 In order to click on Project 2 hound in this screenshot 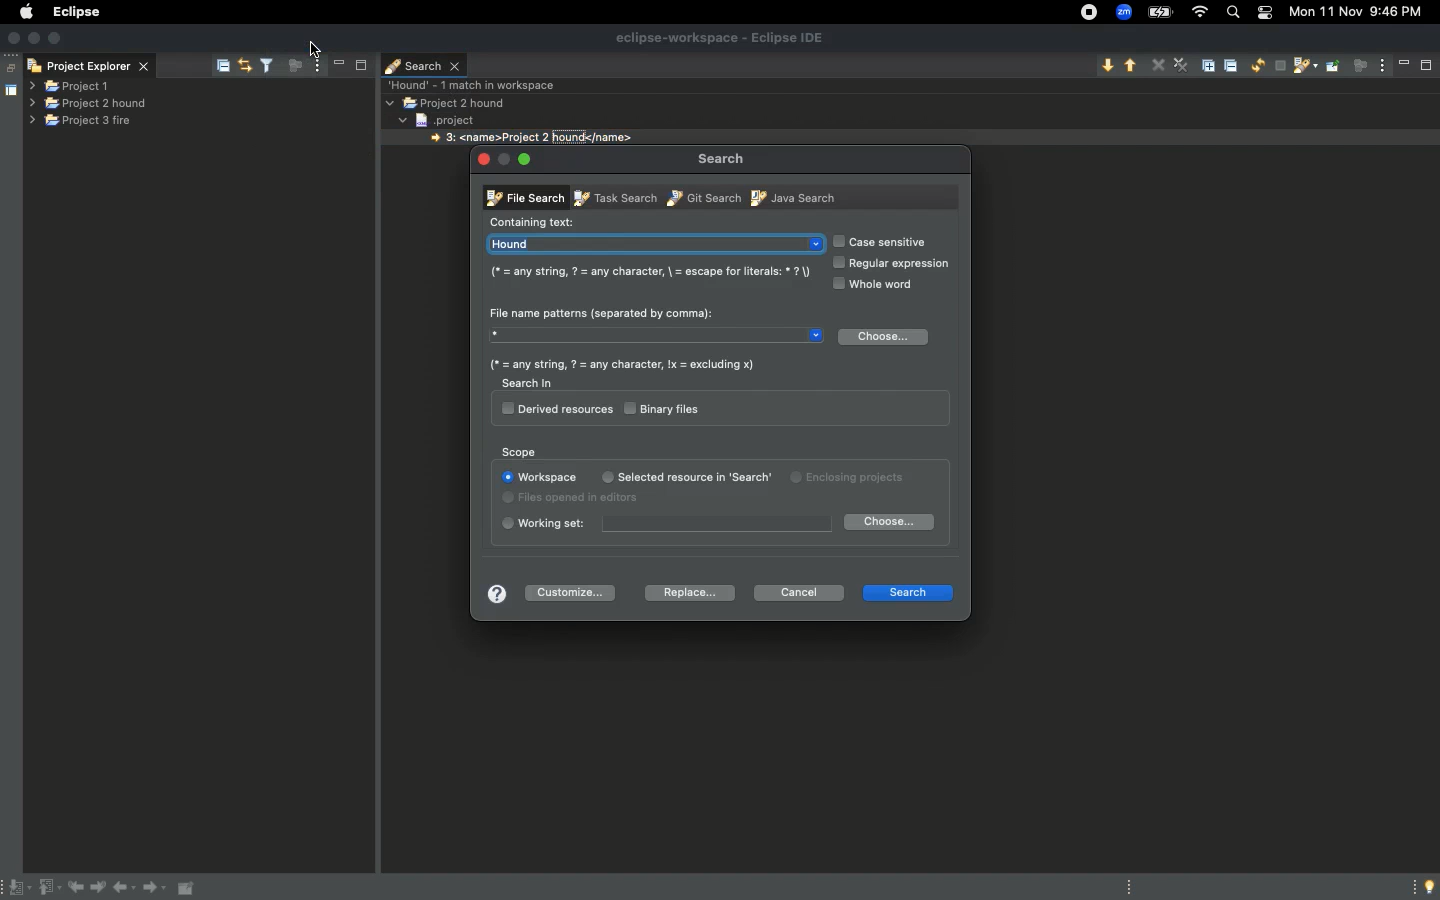, I will do `click(91, 104)`.